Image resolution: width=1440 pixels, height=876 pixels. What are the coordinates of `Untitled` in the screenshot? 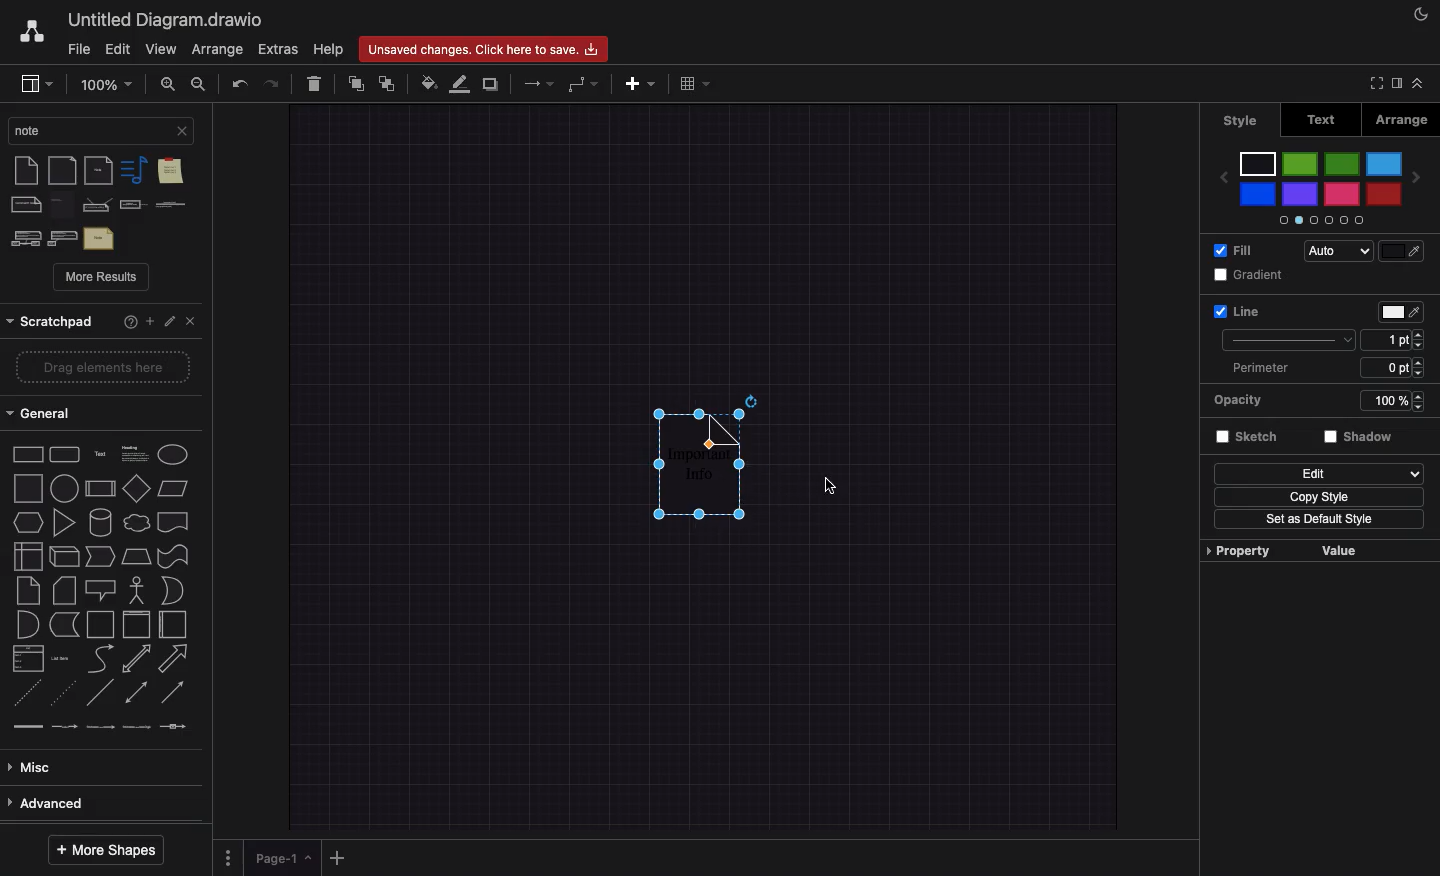 It's located at (168, 18).